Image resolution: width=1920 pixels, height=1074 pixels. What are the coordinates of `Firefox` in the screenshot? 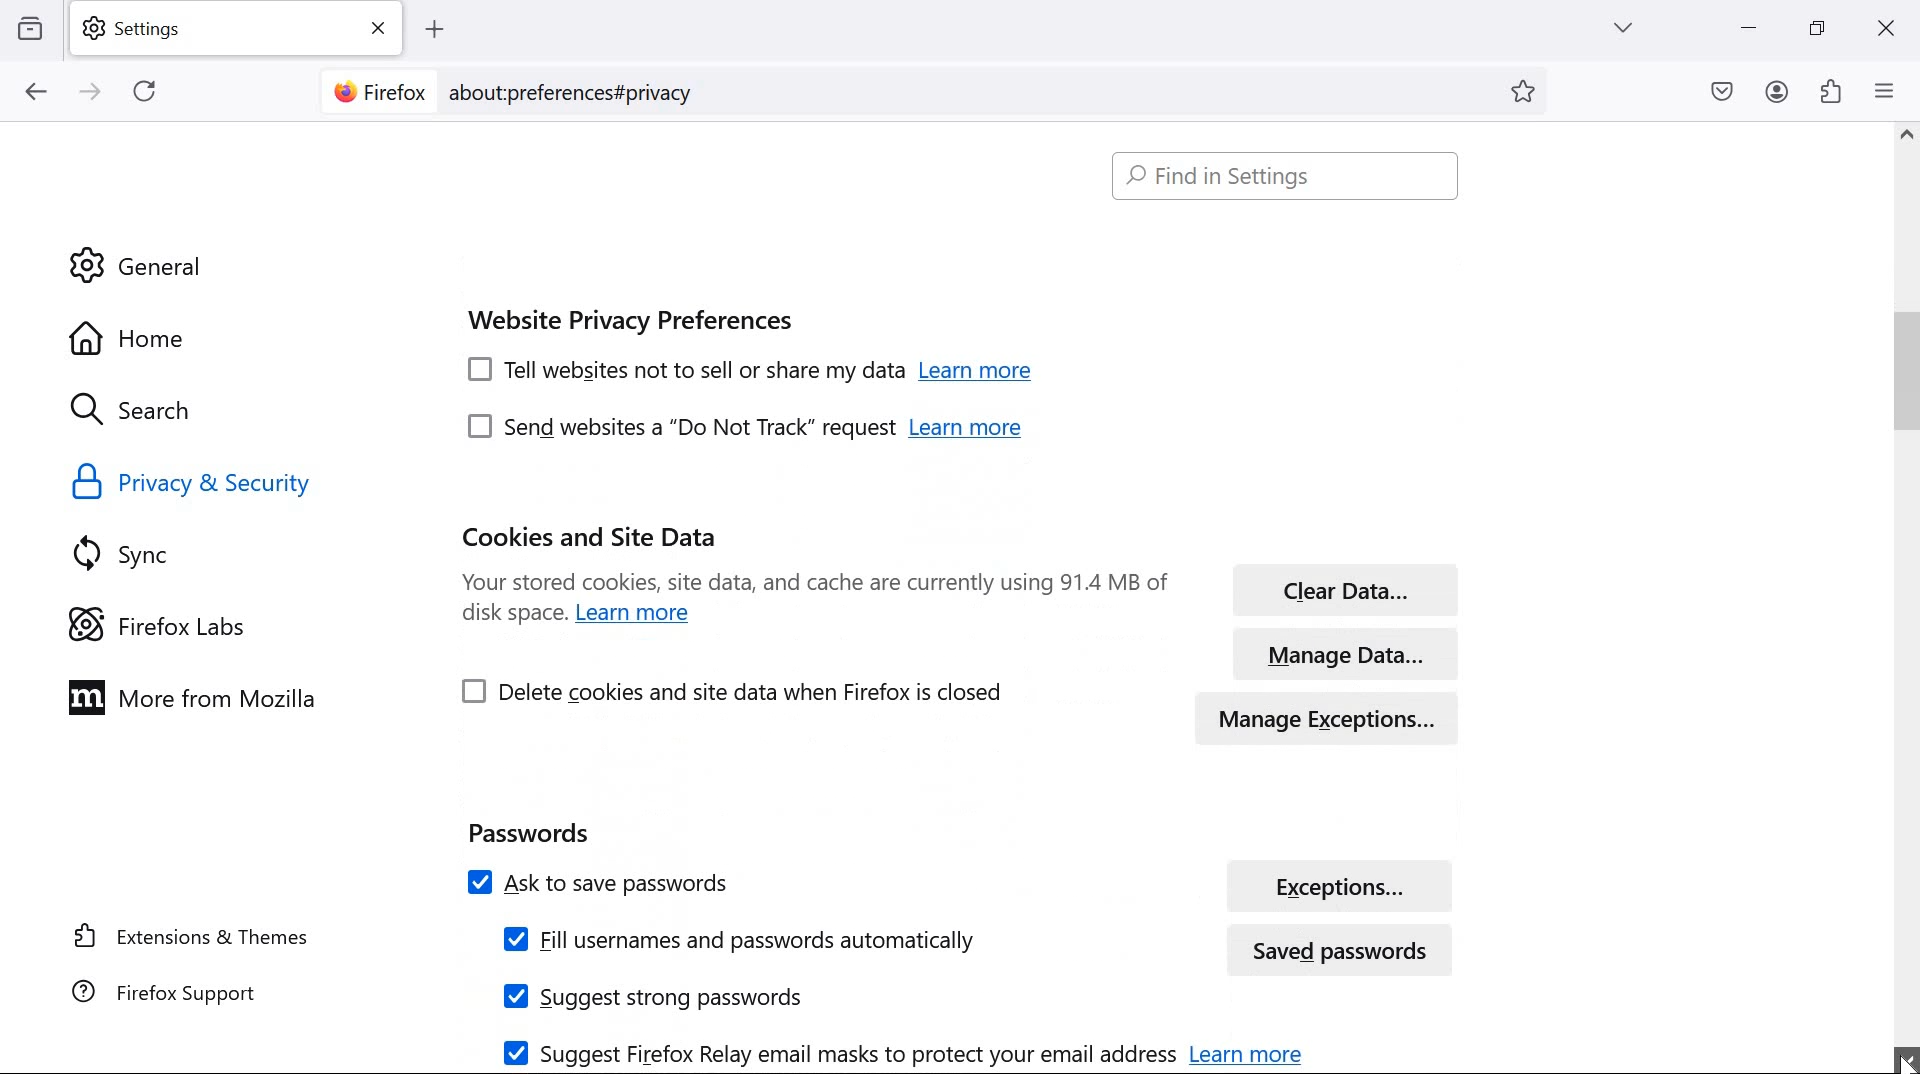 It's located at (378, 89).